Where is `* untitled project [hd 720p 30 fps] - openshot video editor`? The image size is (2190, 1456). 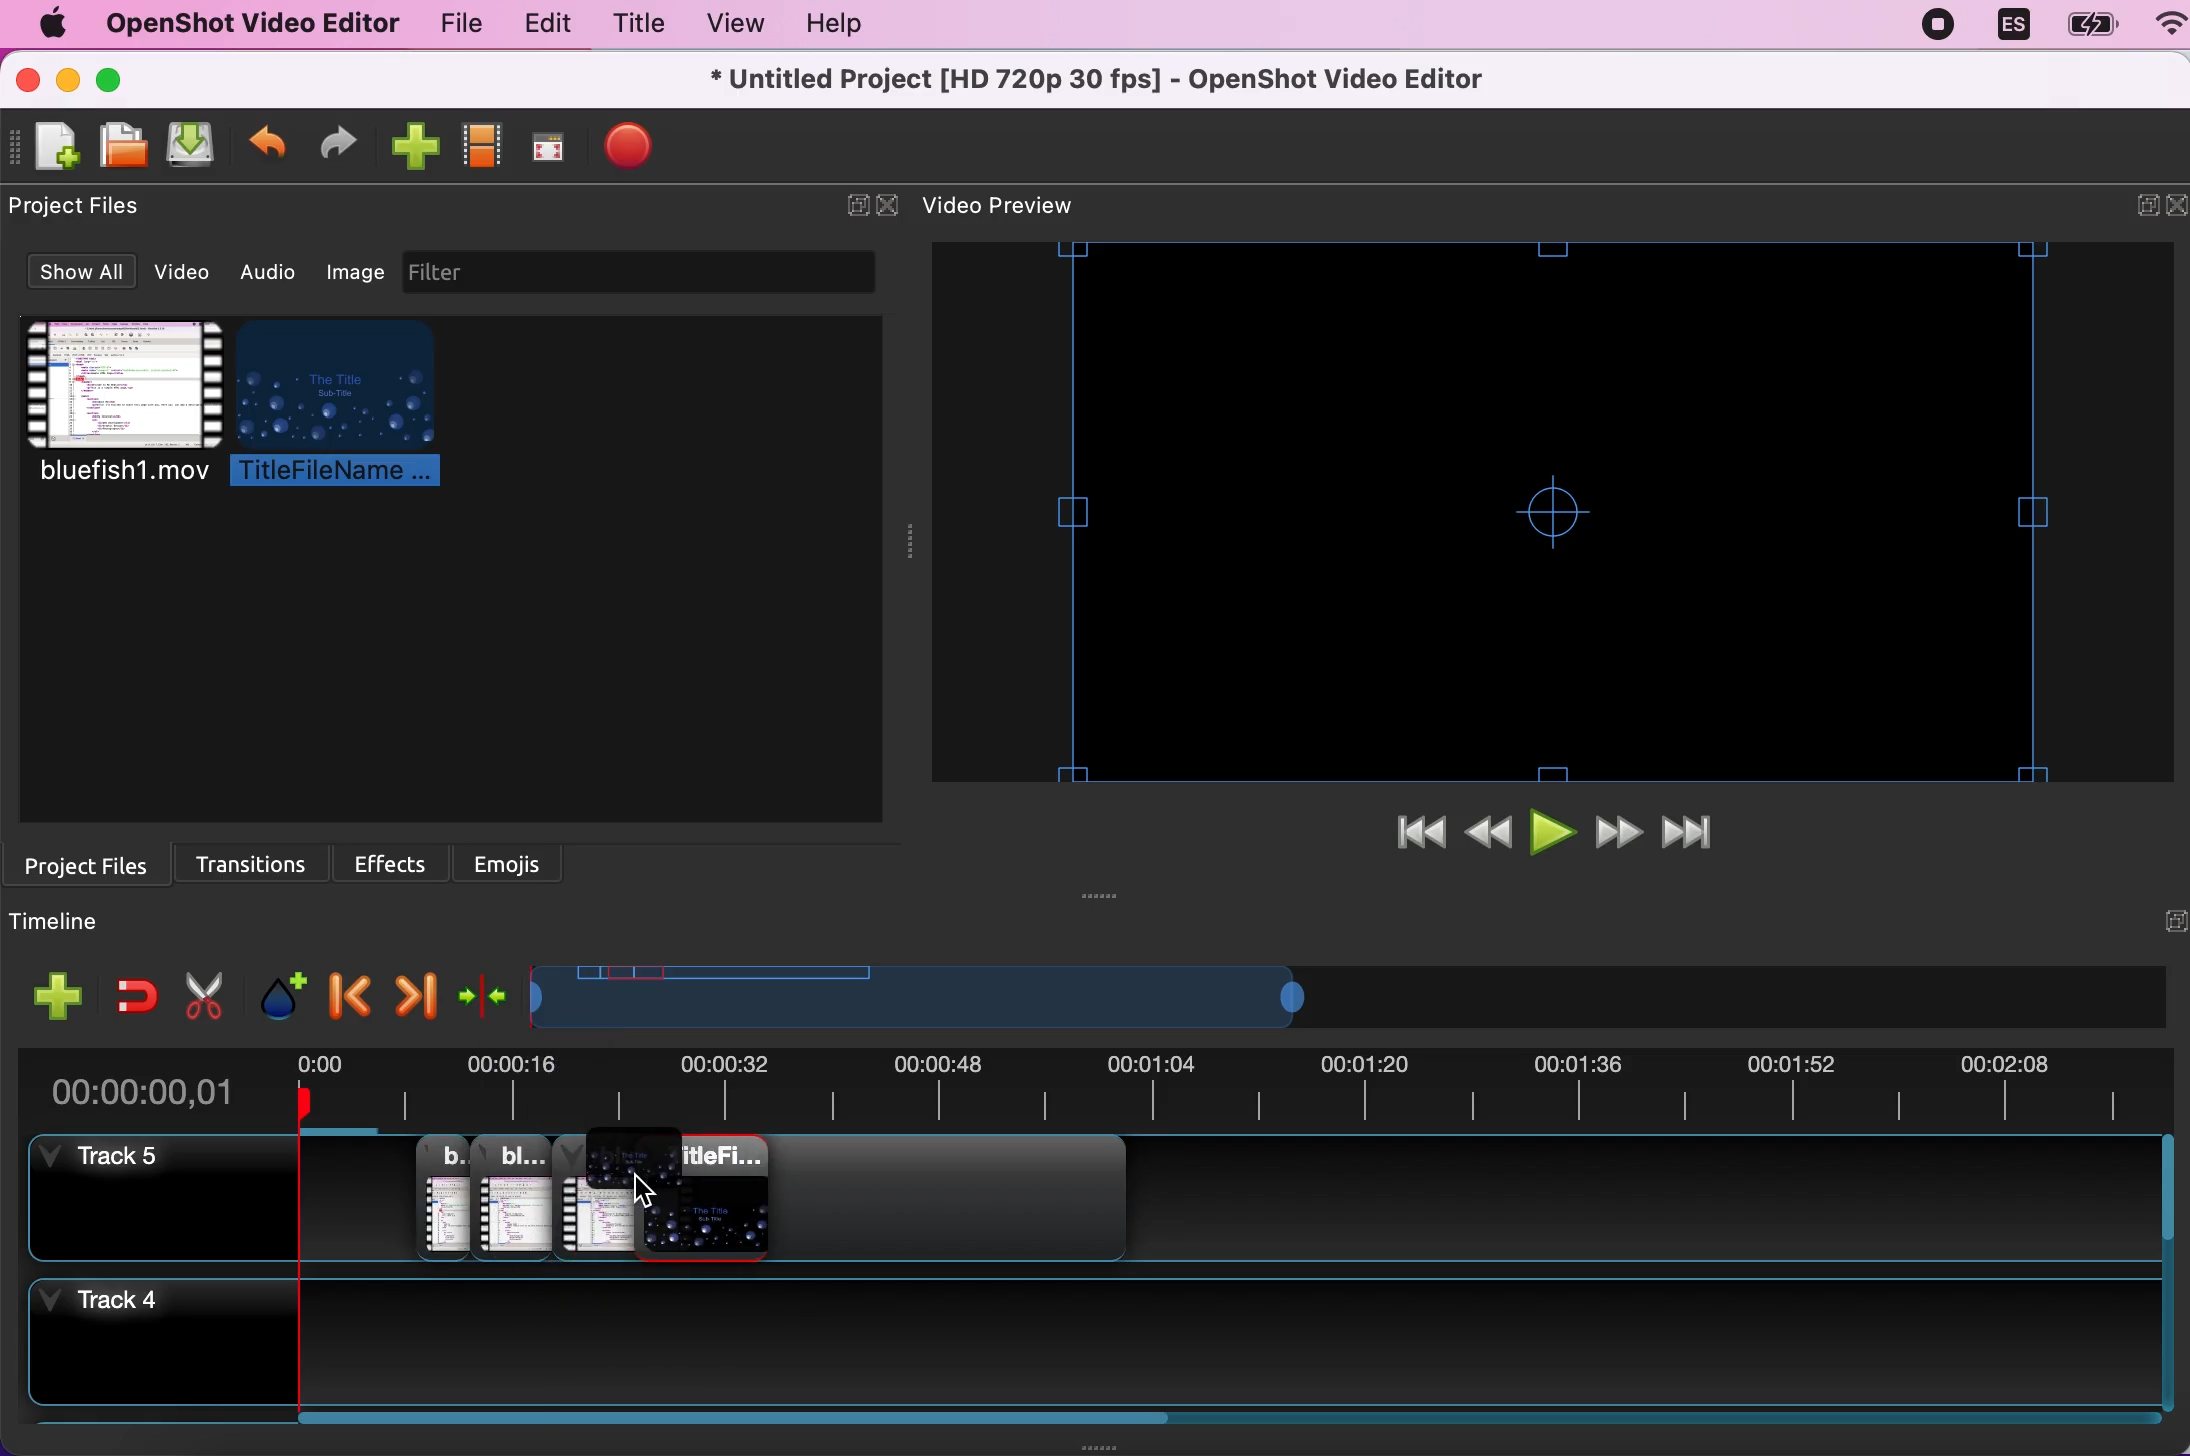 * untitled project [hd 720p 30 fps] - openshot video editor is located at coordinates (1147, 79).